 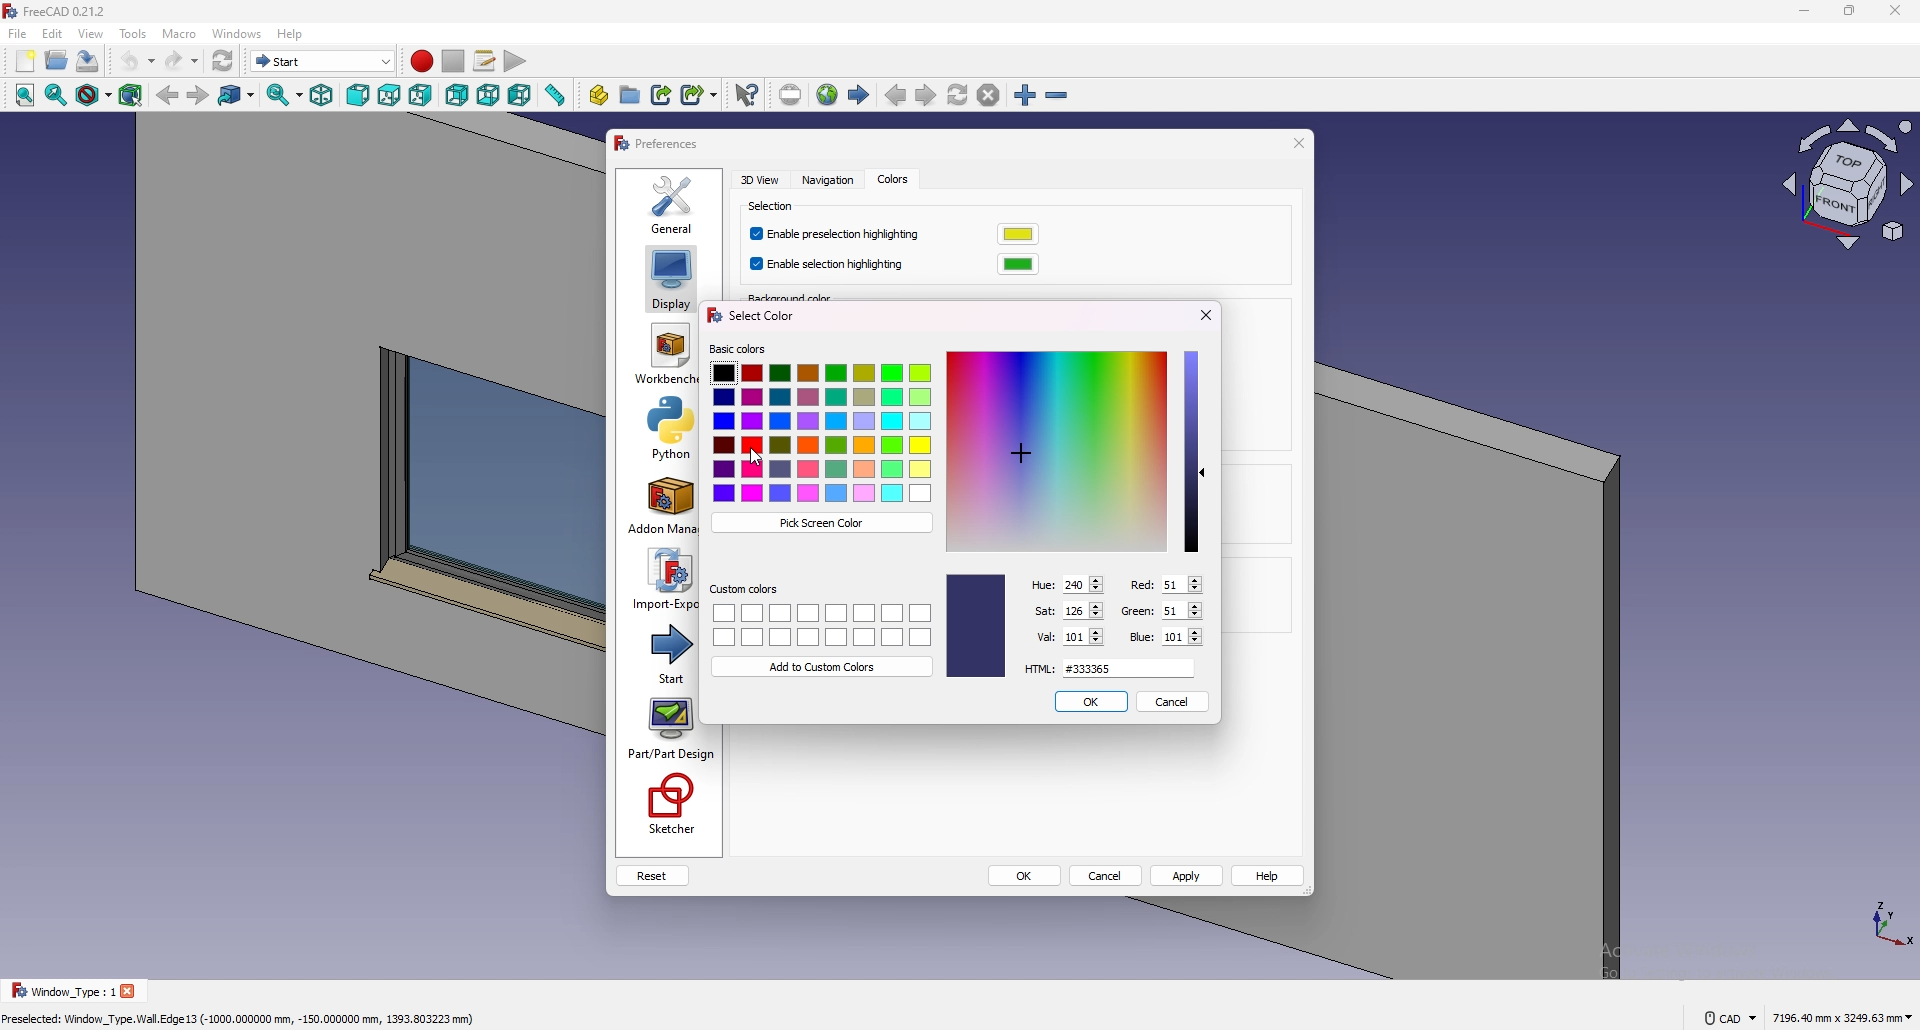 What do you see at coordinates (389, 96) in the screenshot?
I see `top` at bounding box center [389, 96].